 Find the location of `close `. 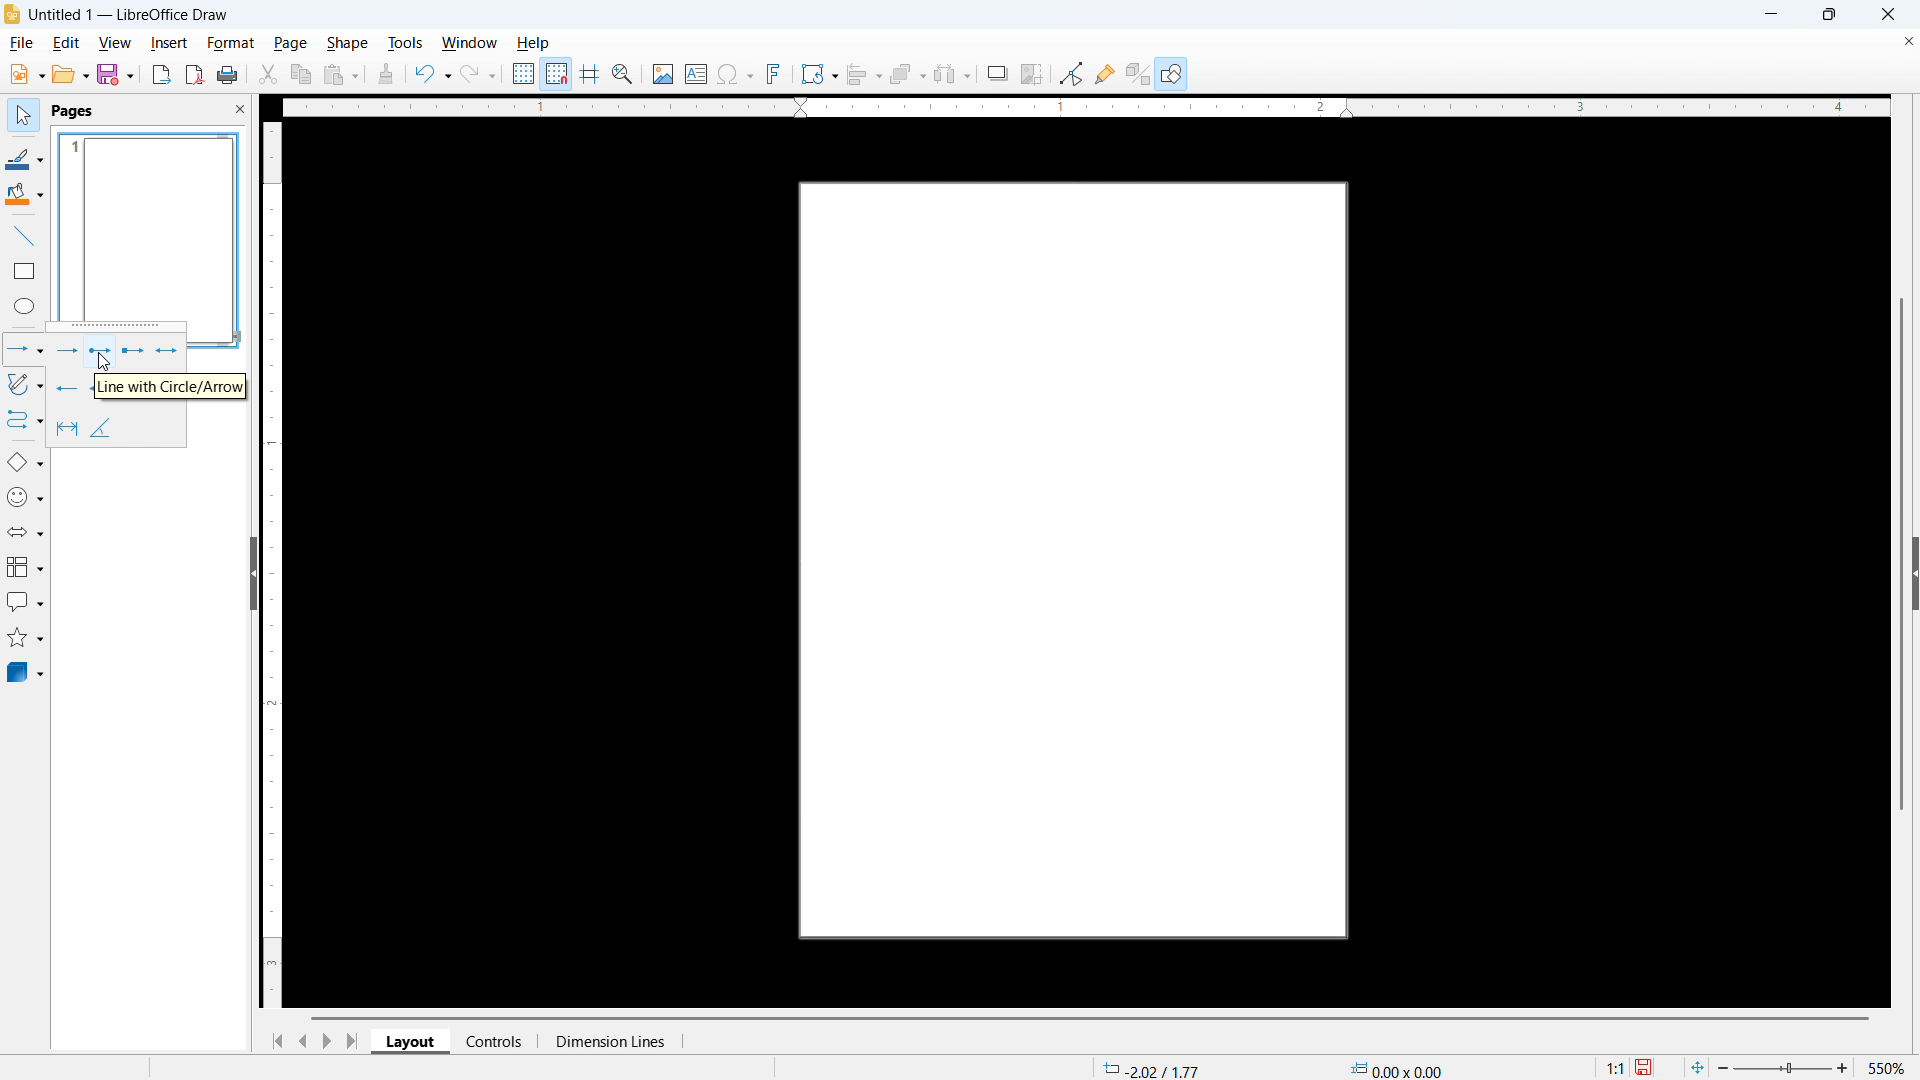

close  is located at coordinates (1887, 14).